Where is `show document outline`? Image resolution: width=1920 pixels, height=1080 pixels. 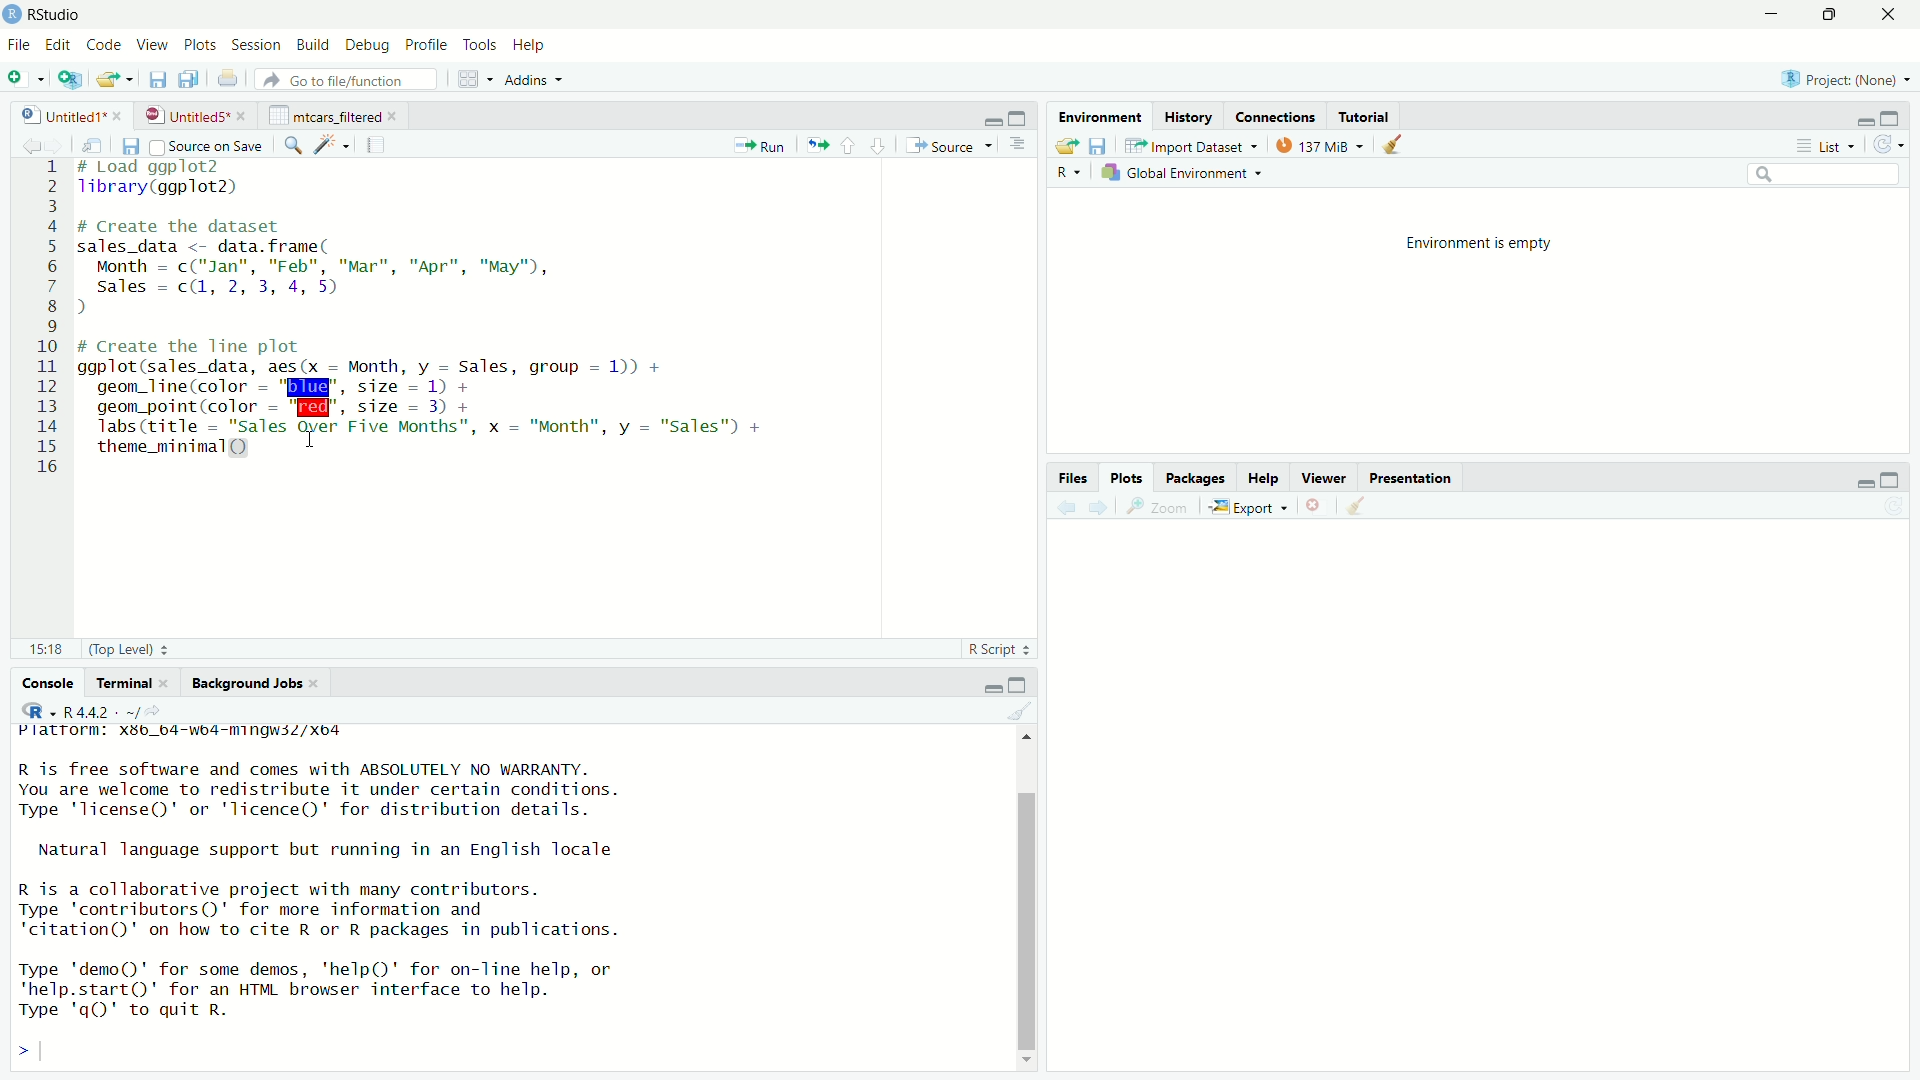 show document outline is located at coordinates (1018, 146).